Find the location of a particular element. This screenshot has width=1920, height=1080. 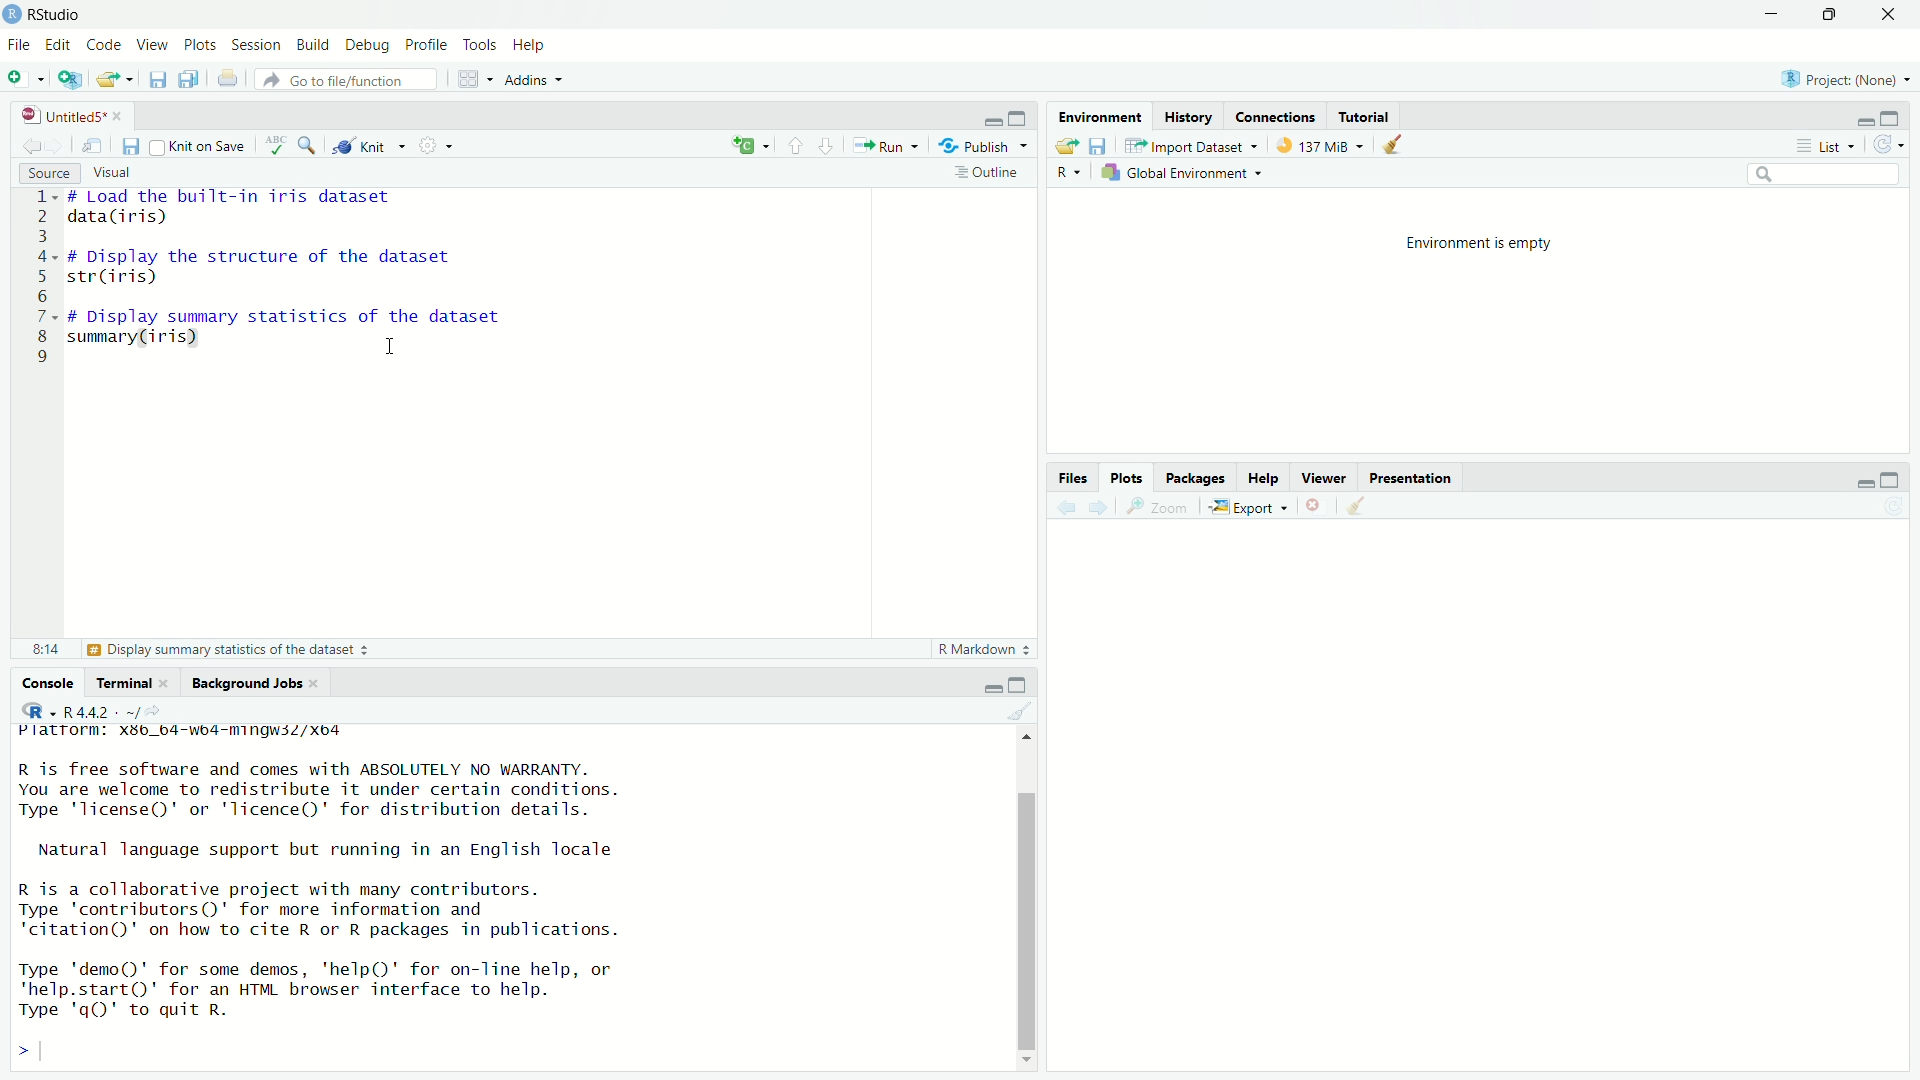

Environment is located at coordinates (1100, 118).